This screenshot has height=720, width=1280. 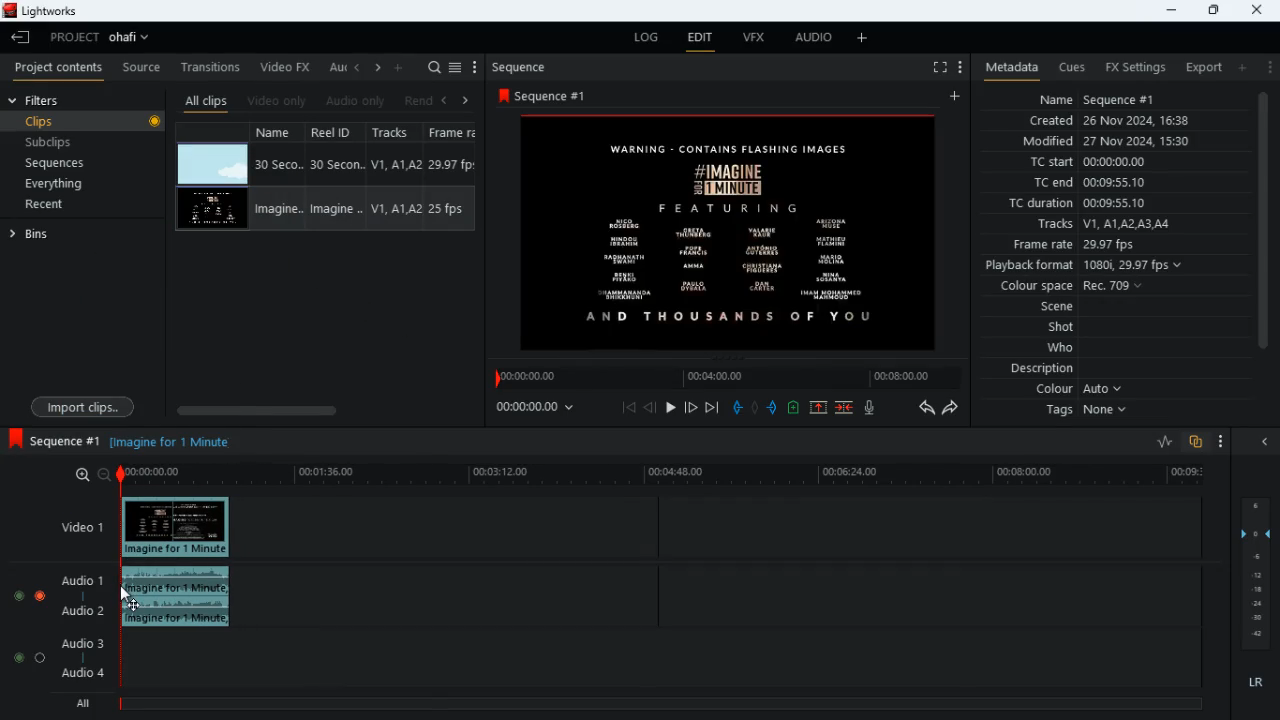 I want to click on V1, A1, A2, so click(x=394, y=164).